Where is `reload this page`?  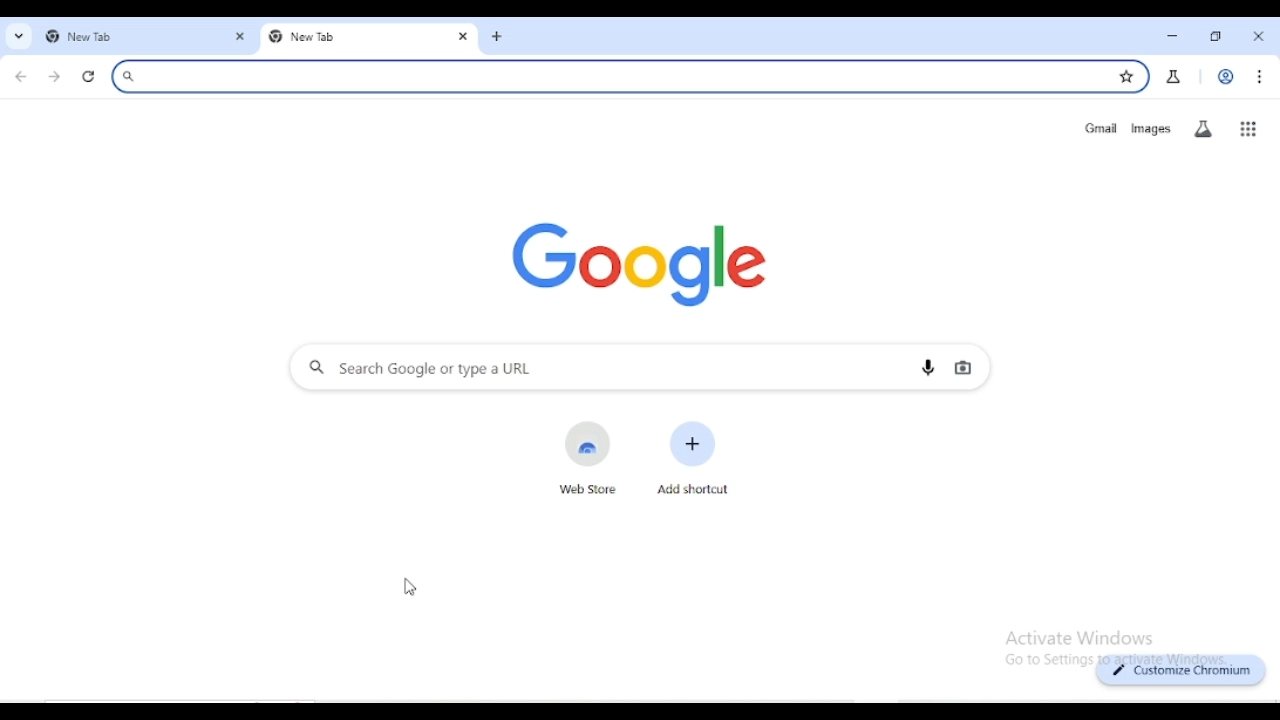 reload this page is located at coordinates (90, 78).